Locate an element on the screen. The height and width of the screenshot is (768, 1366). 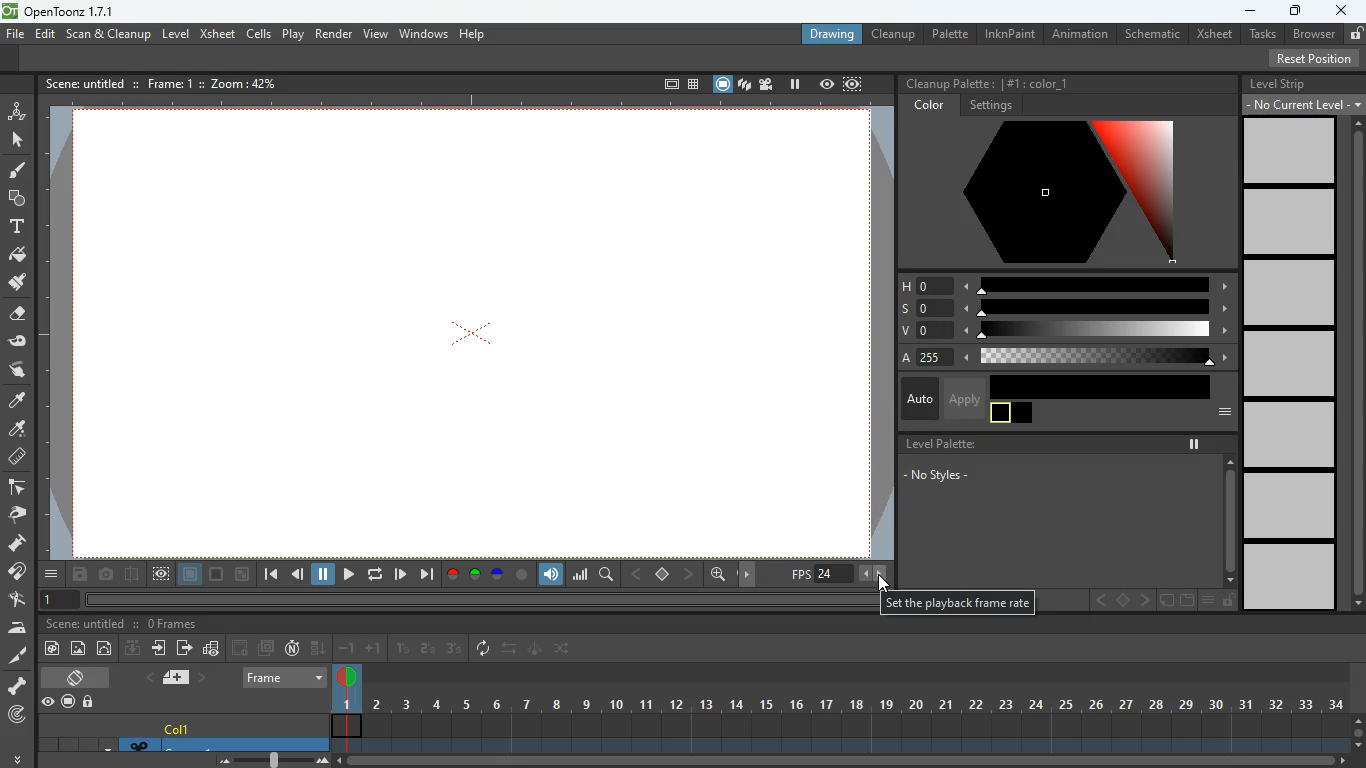
scenes is located at coordinates (744, 84).